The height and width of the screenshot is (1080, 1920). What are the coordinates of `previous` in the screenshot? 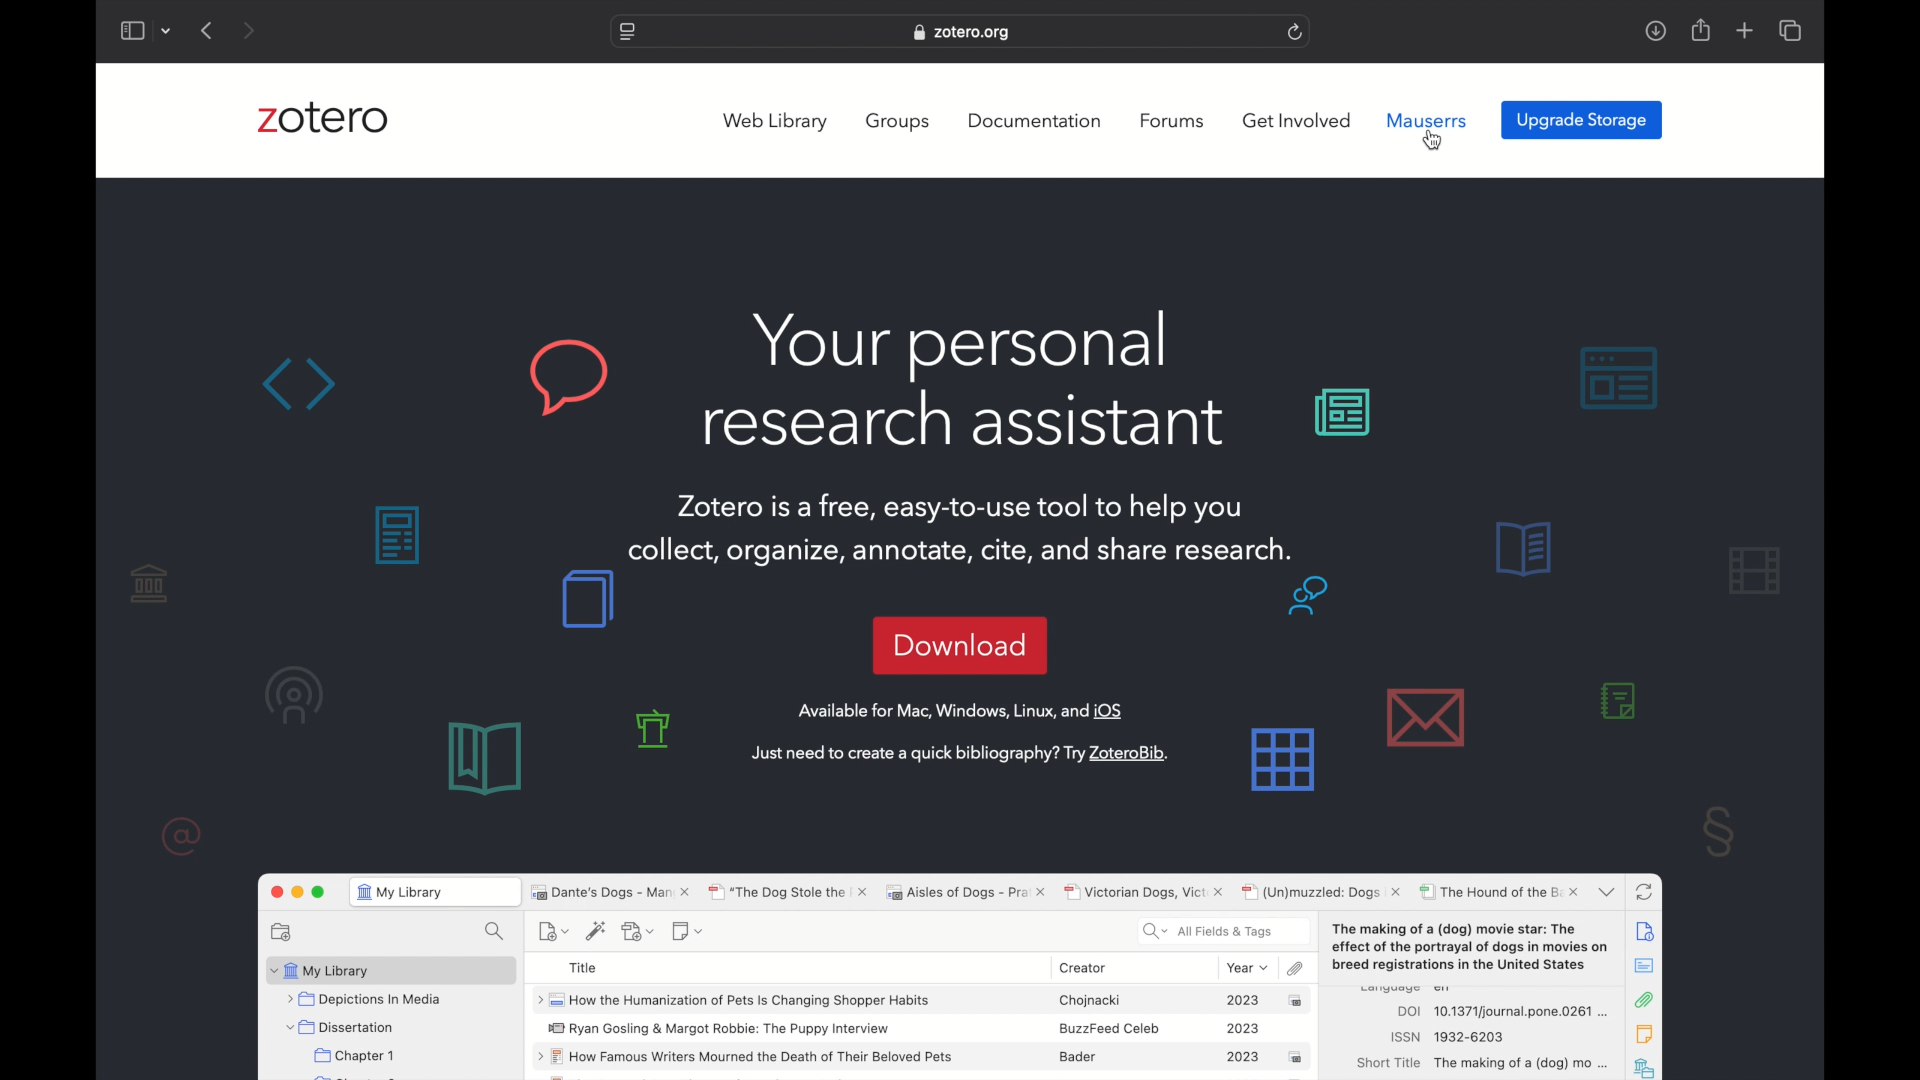 It's located at (208, 30).